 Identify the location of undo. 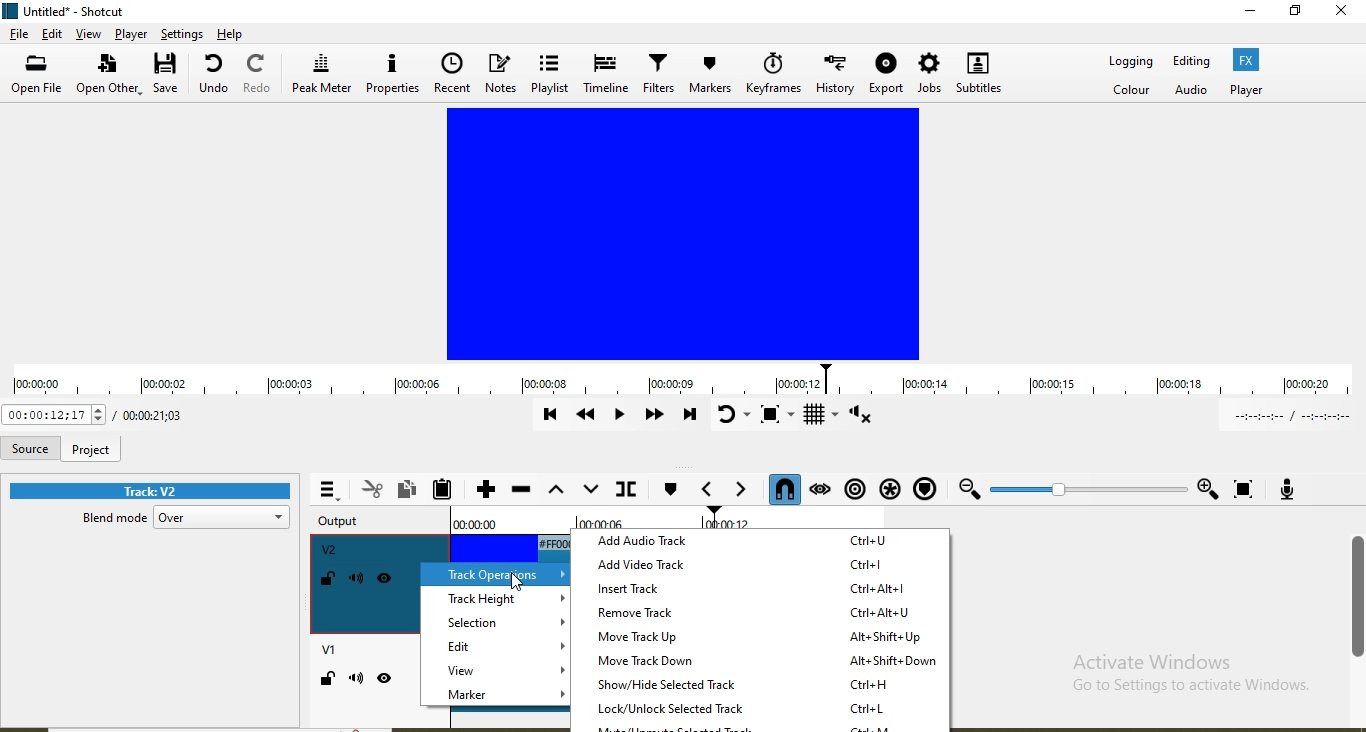
(214, 77).